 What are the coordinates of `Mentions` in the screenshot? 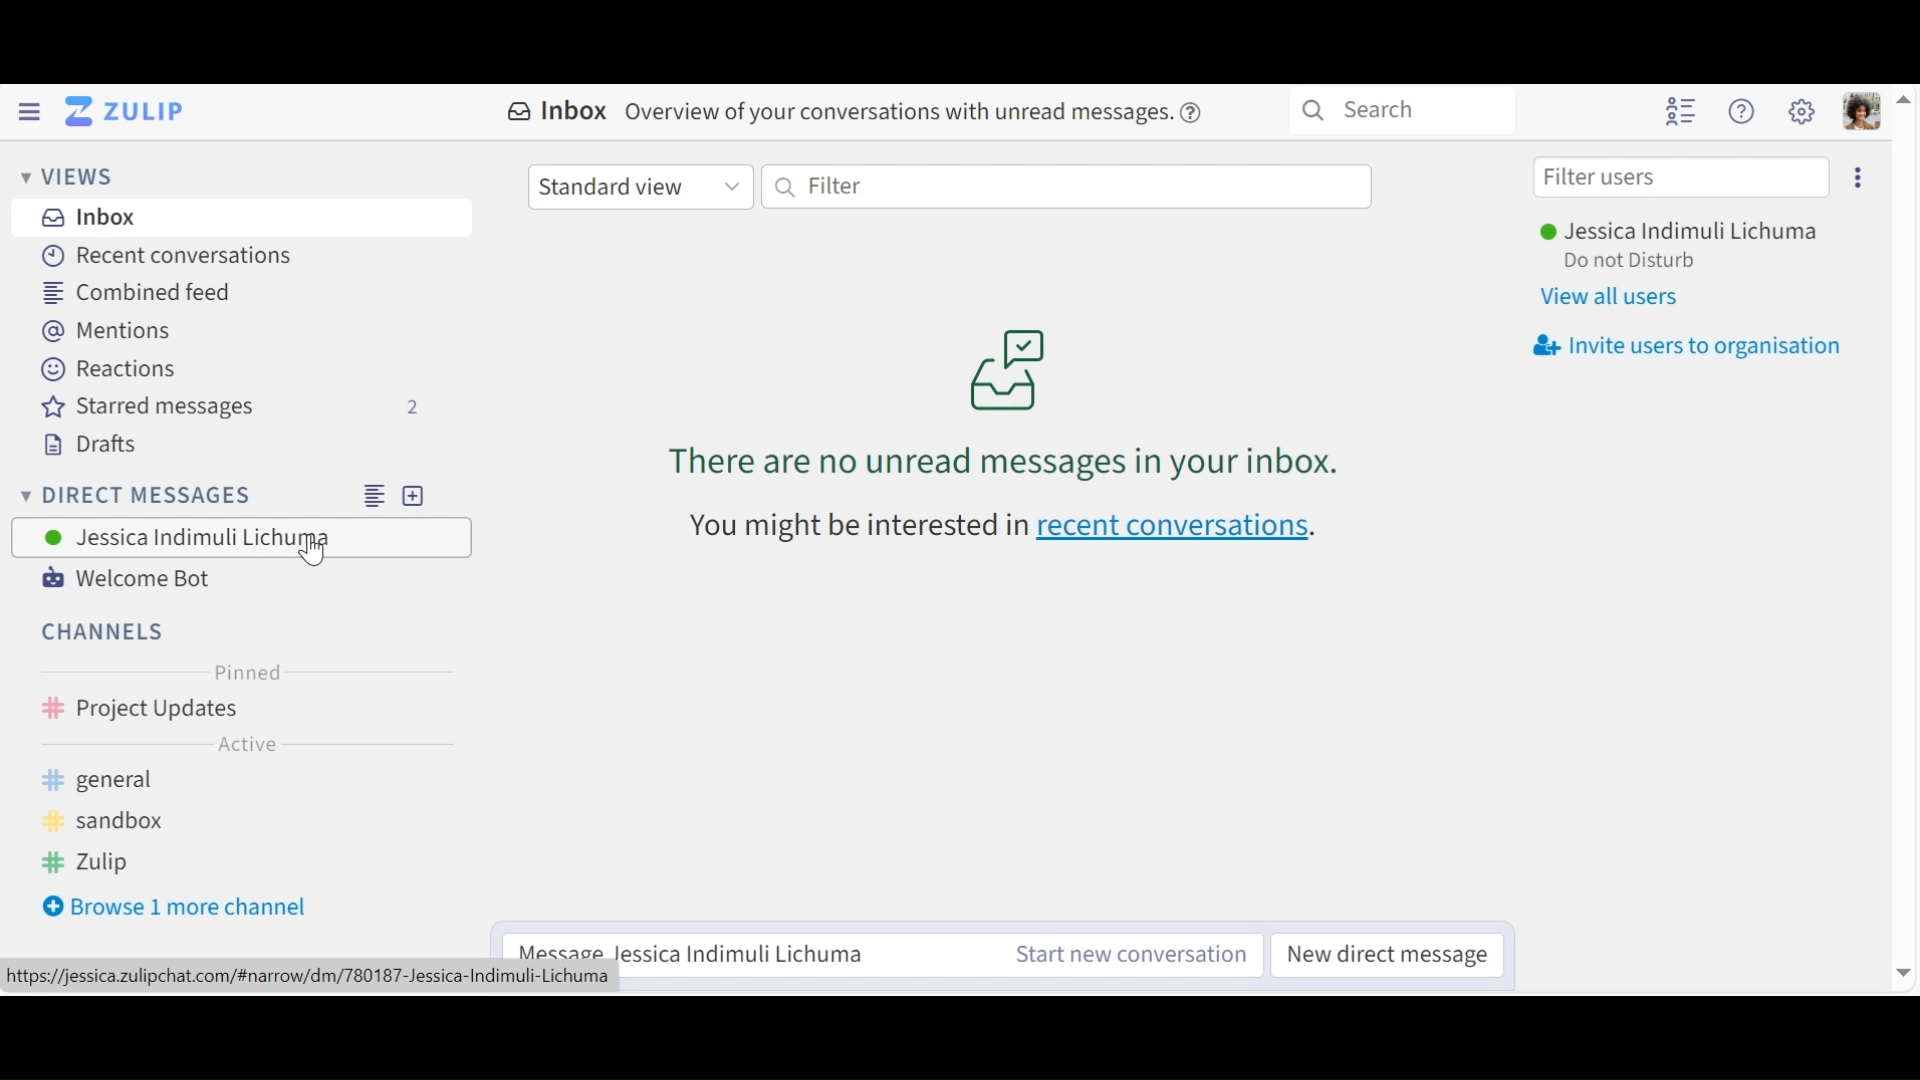 It's located at (106, 332).